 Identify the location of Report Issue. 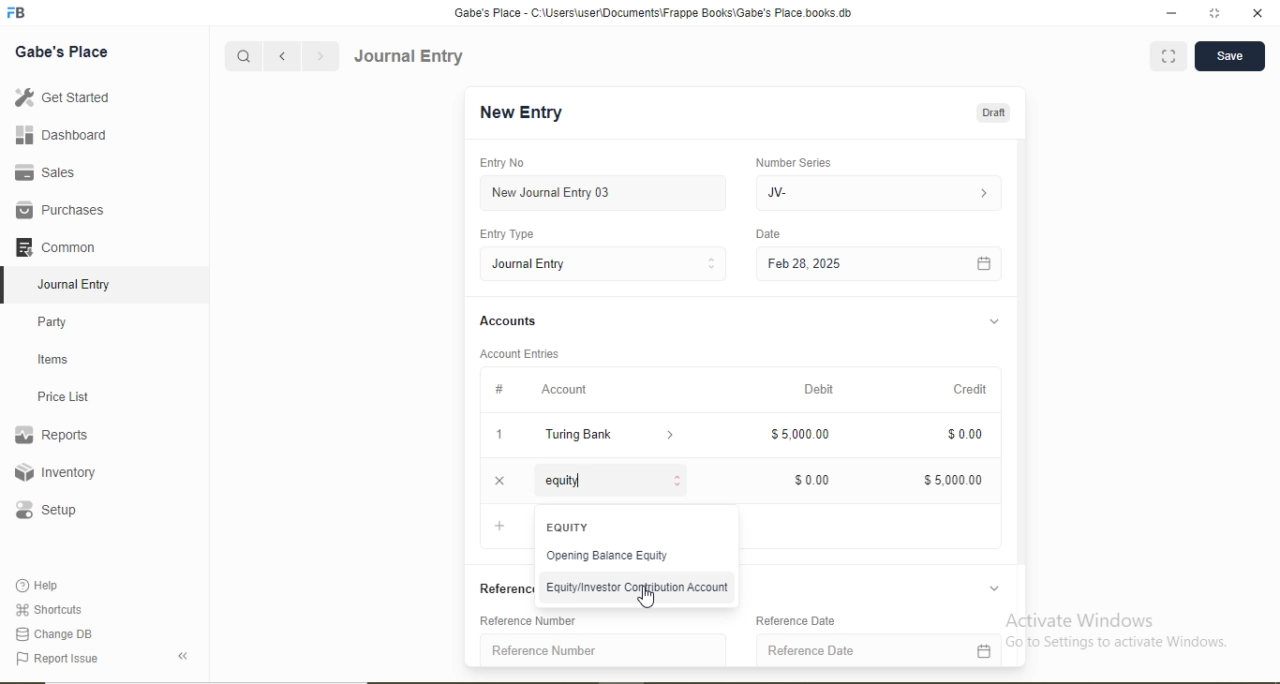
(56, 659).